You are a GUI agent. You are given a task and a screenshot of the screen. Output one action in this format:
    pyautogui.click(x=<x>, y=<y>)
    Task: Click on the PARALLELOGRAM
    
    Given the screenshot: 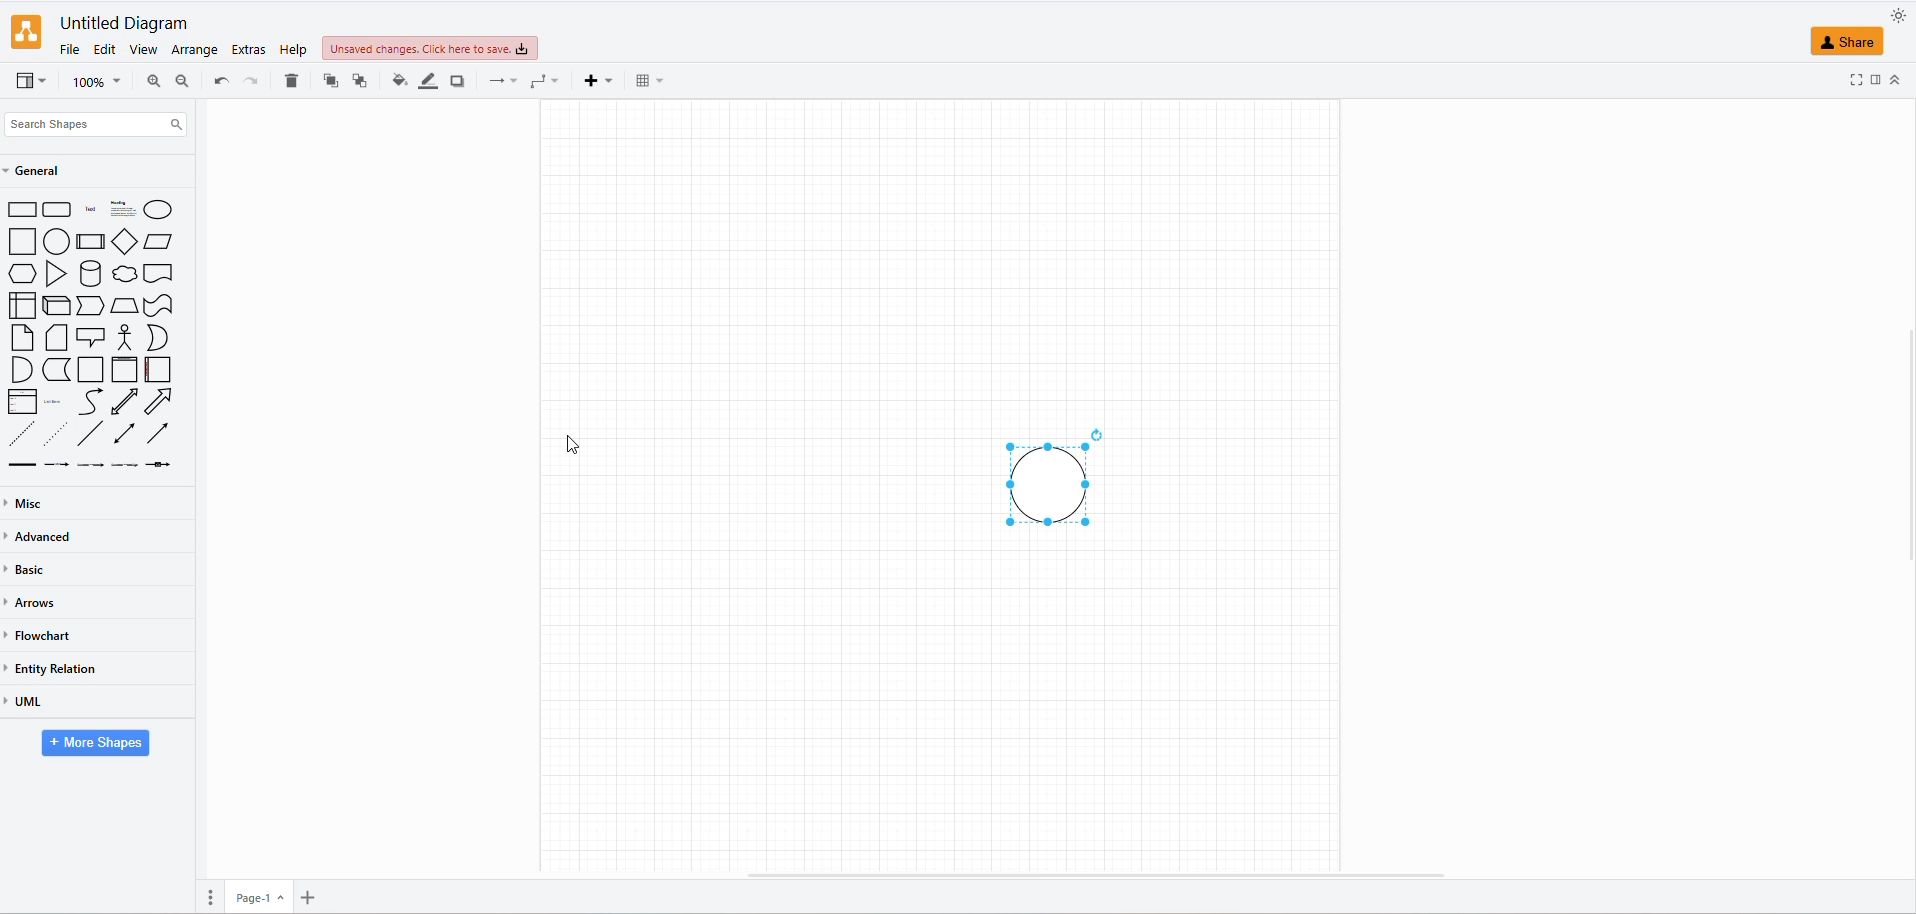 What is the action you would take?
    pyautogui.click(x=158, y=241)
    